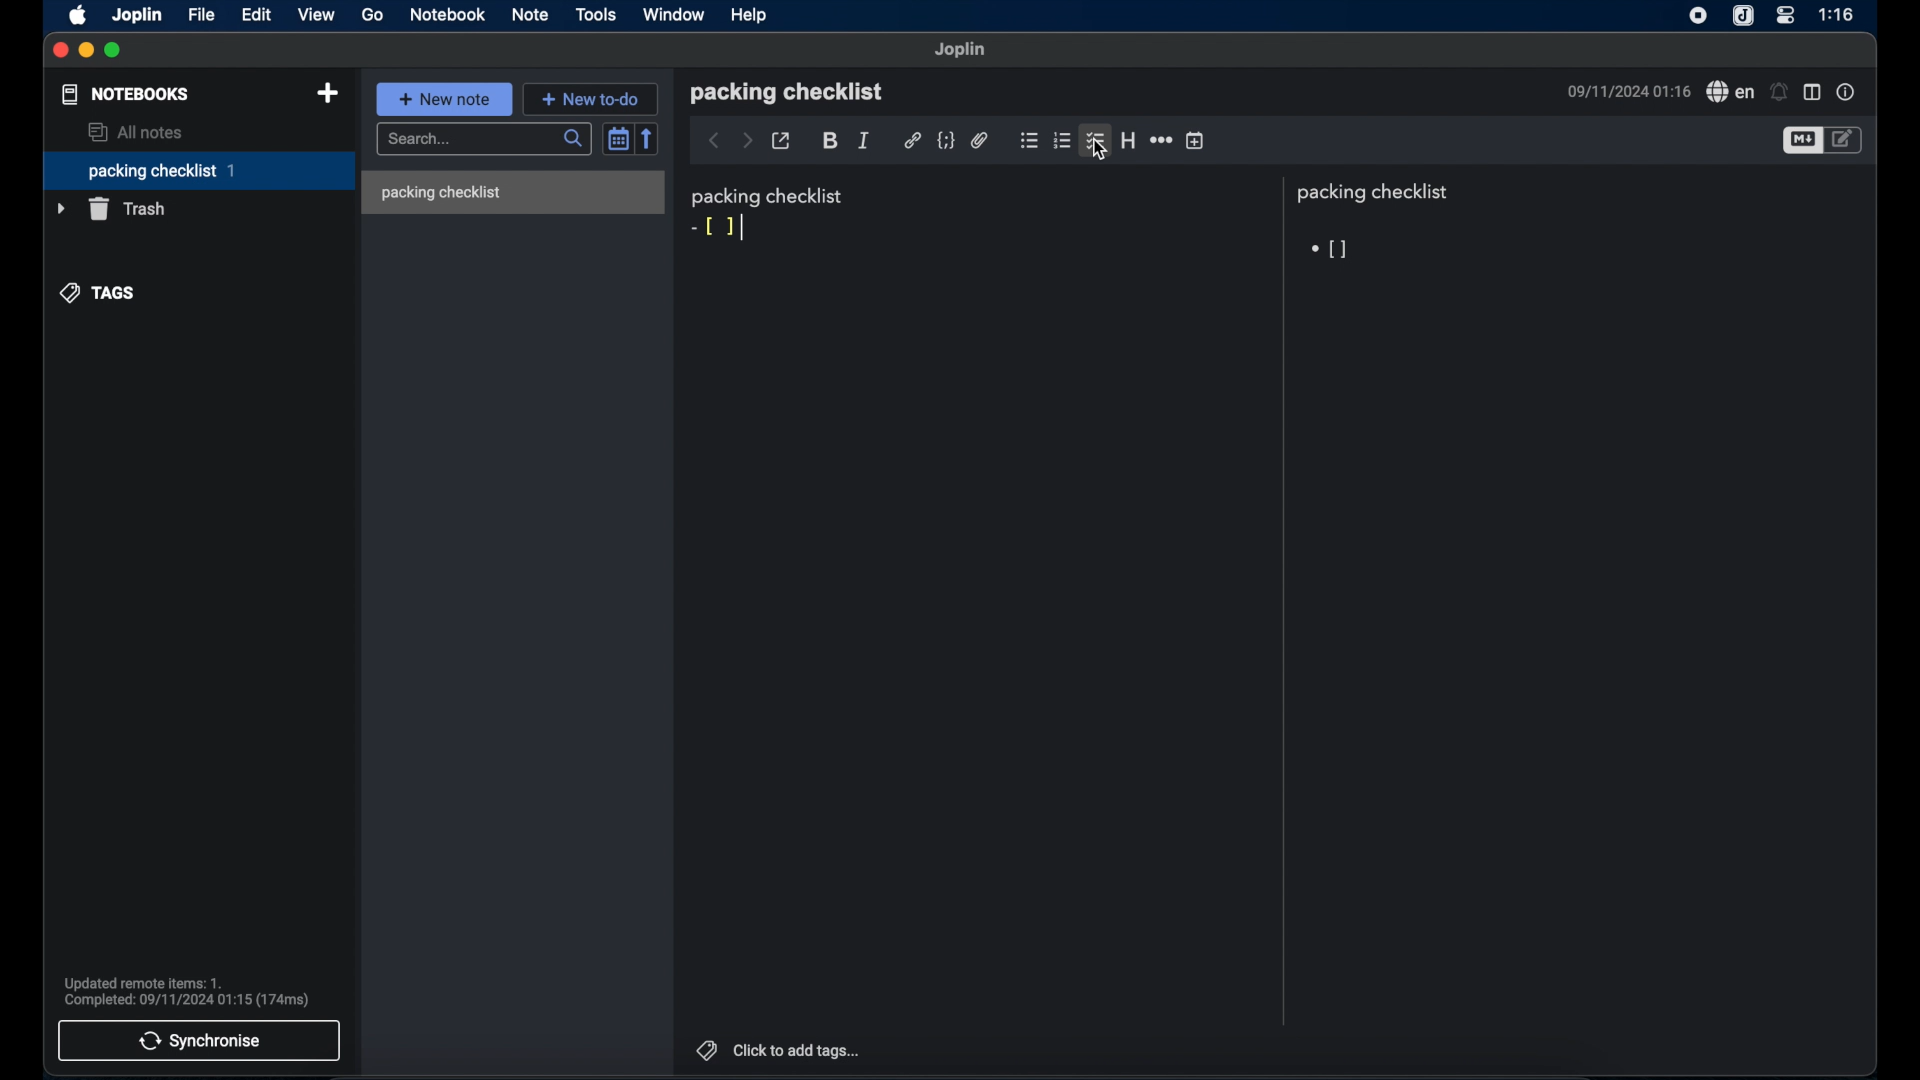  Describe the element at coordinates (1845, 141) in the screenshot. I see `toggle edito` at that location.